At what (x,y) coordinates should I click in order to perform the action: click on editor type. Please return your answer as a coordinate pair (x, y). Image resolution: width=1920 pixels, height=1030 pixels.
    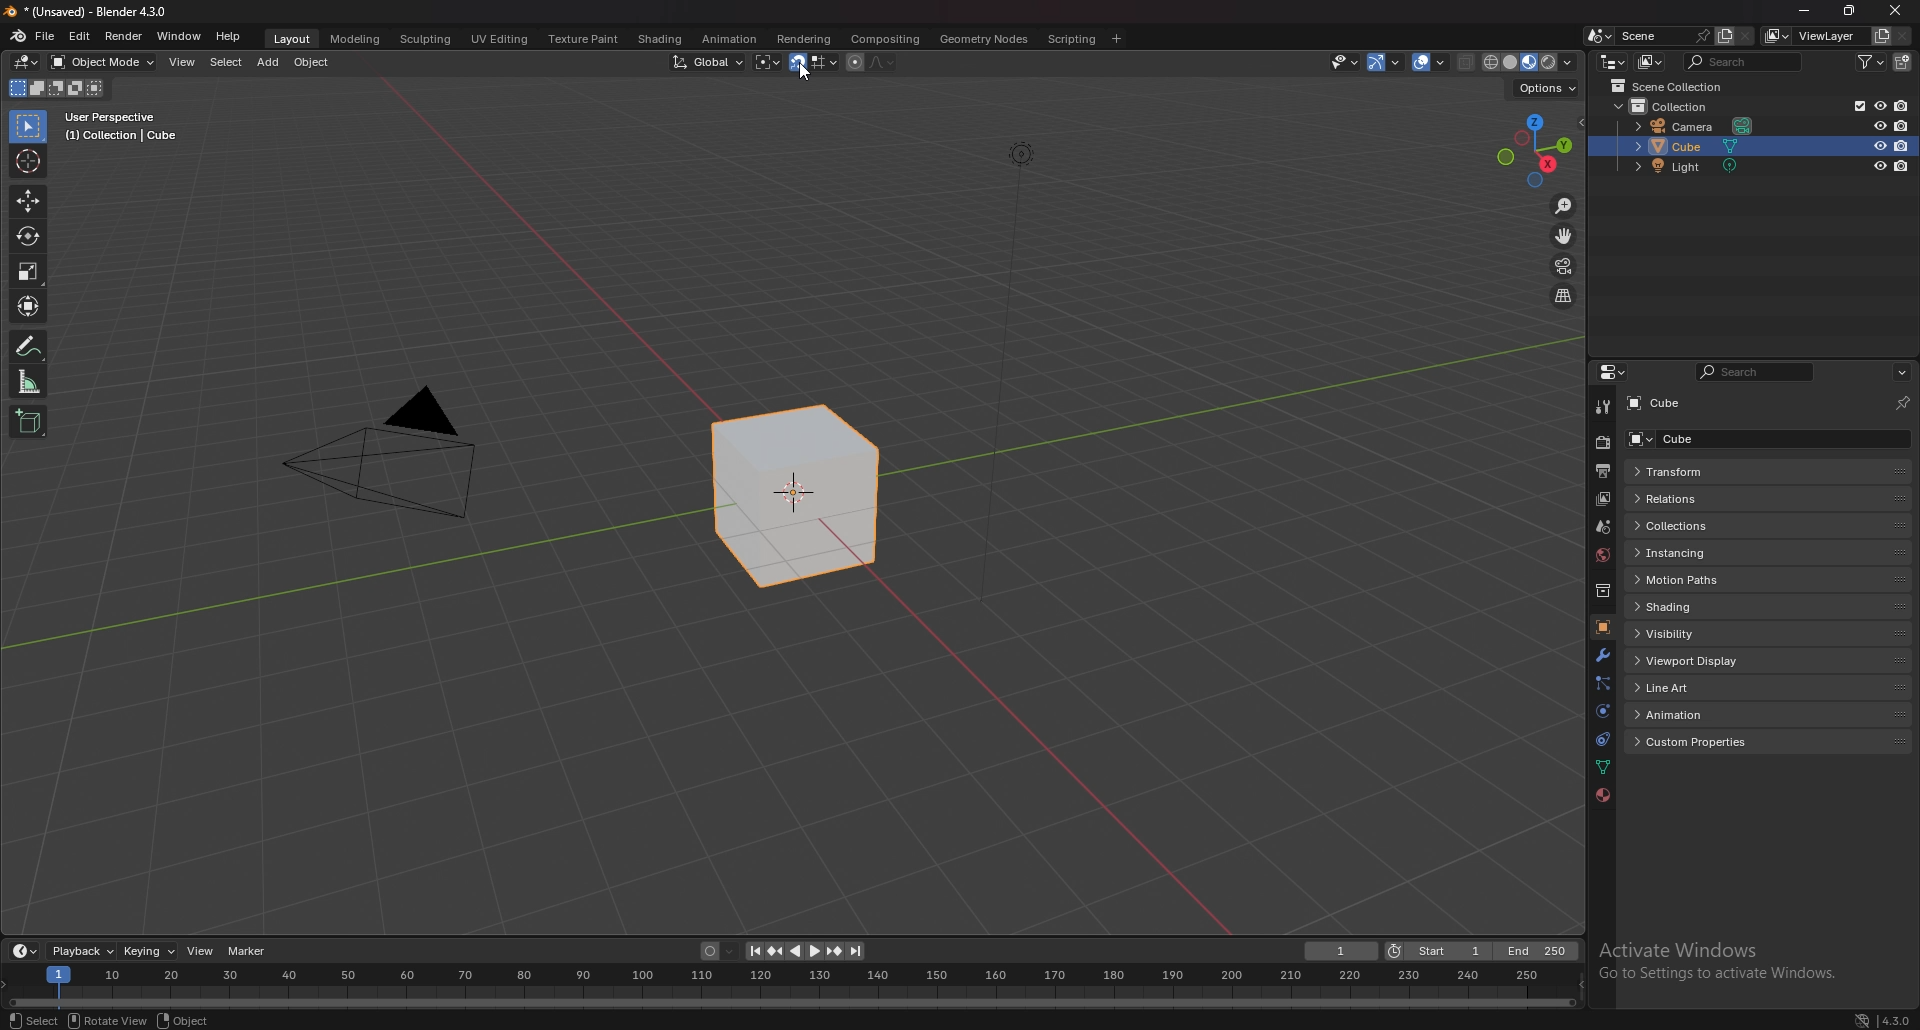
    Looking at the image, I should click on (28, 62).